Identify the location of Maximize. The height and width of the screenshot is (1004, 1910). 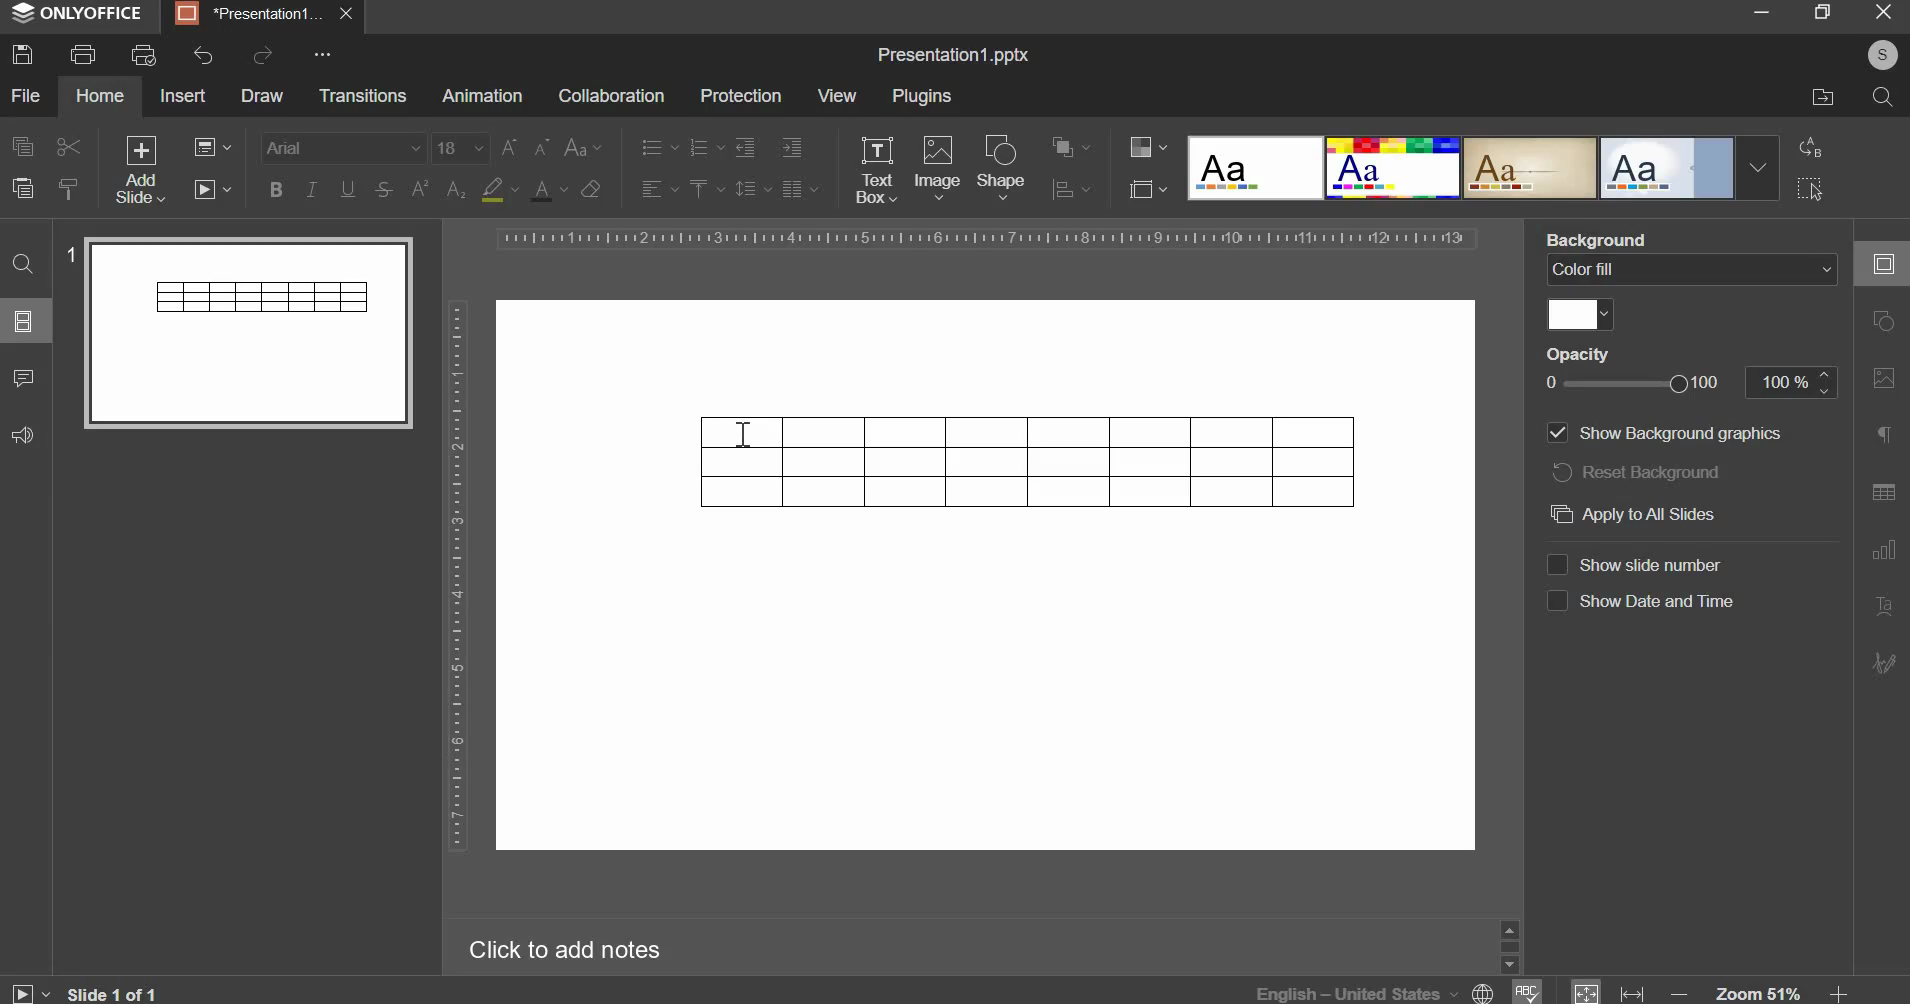
(1822, 13).